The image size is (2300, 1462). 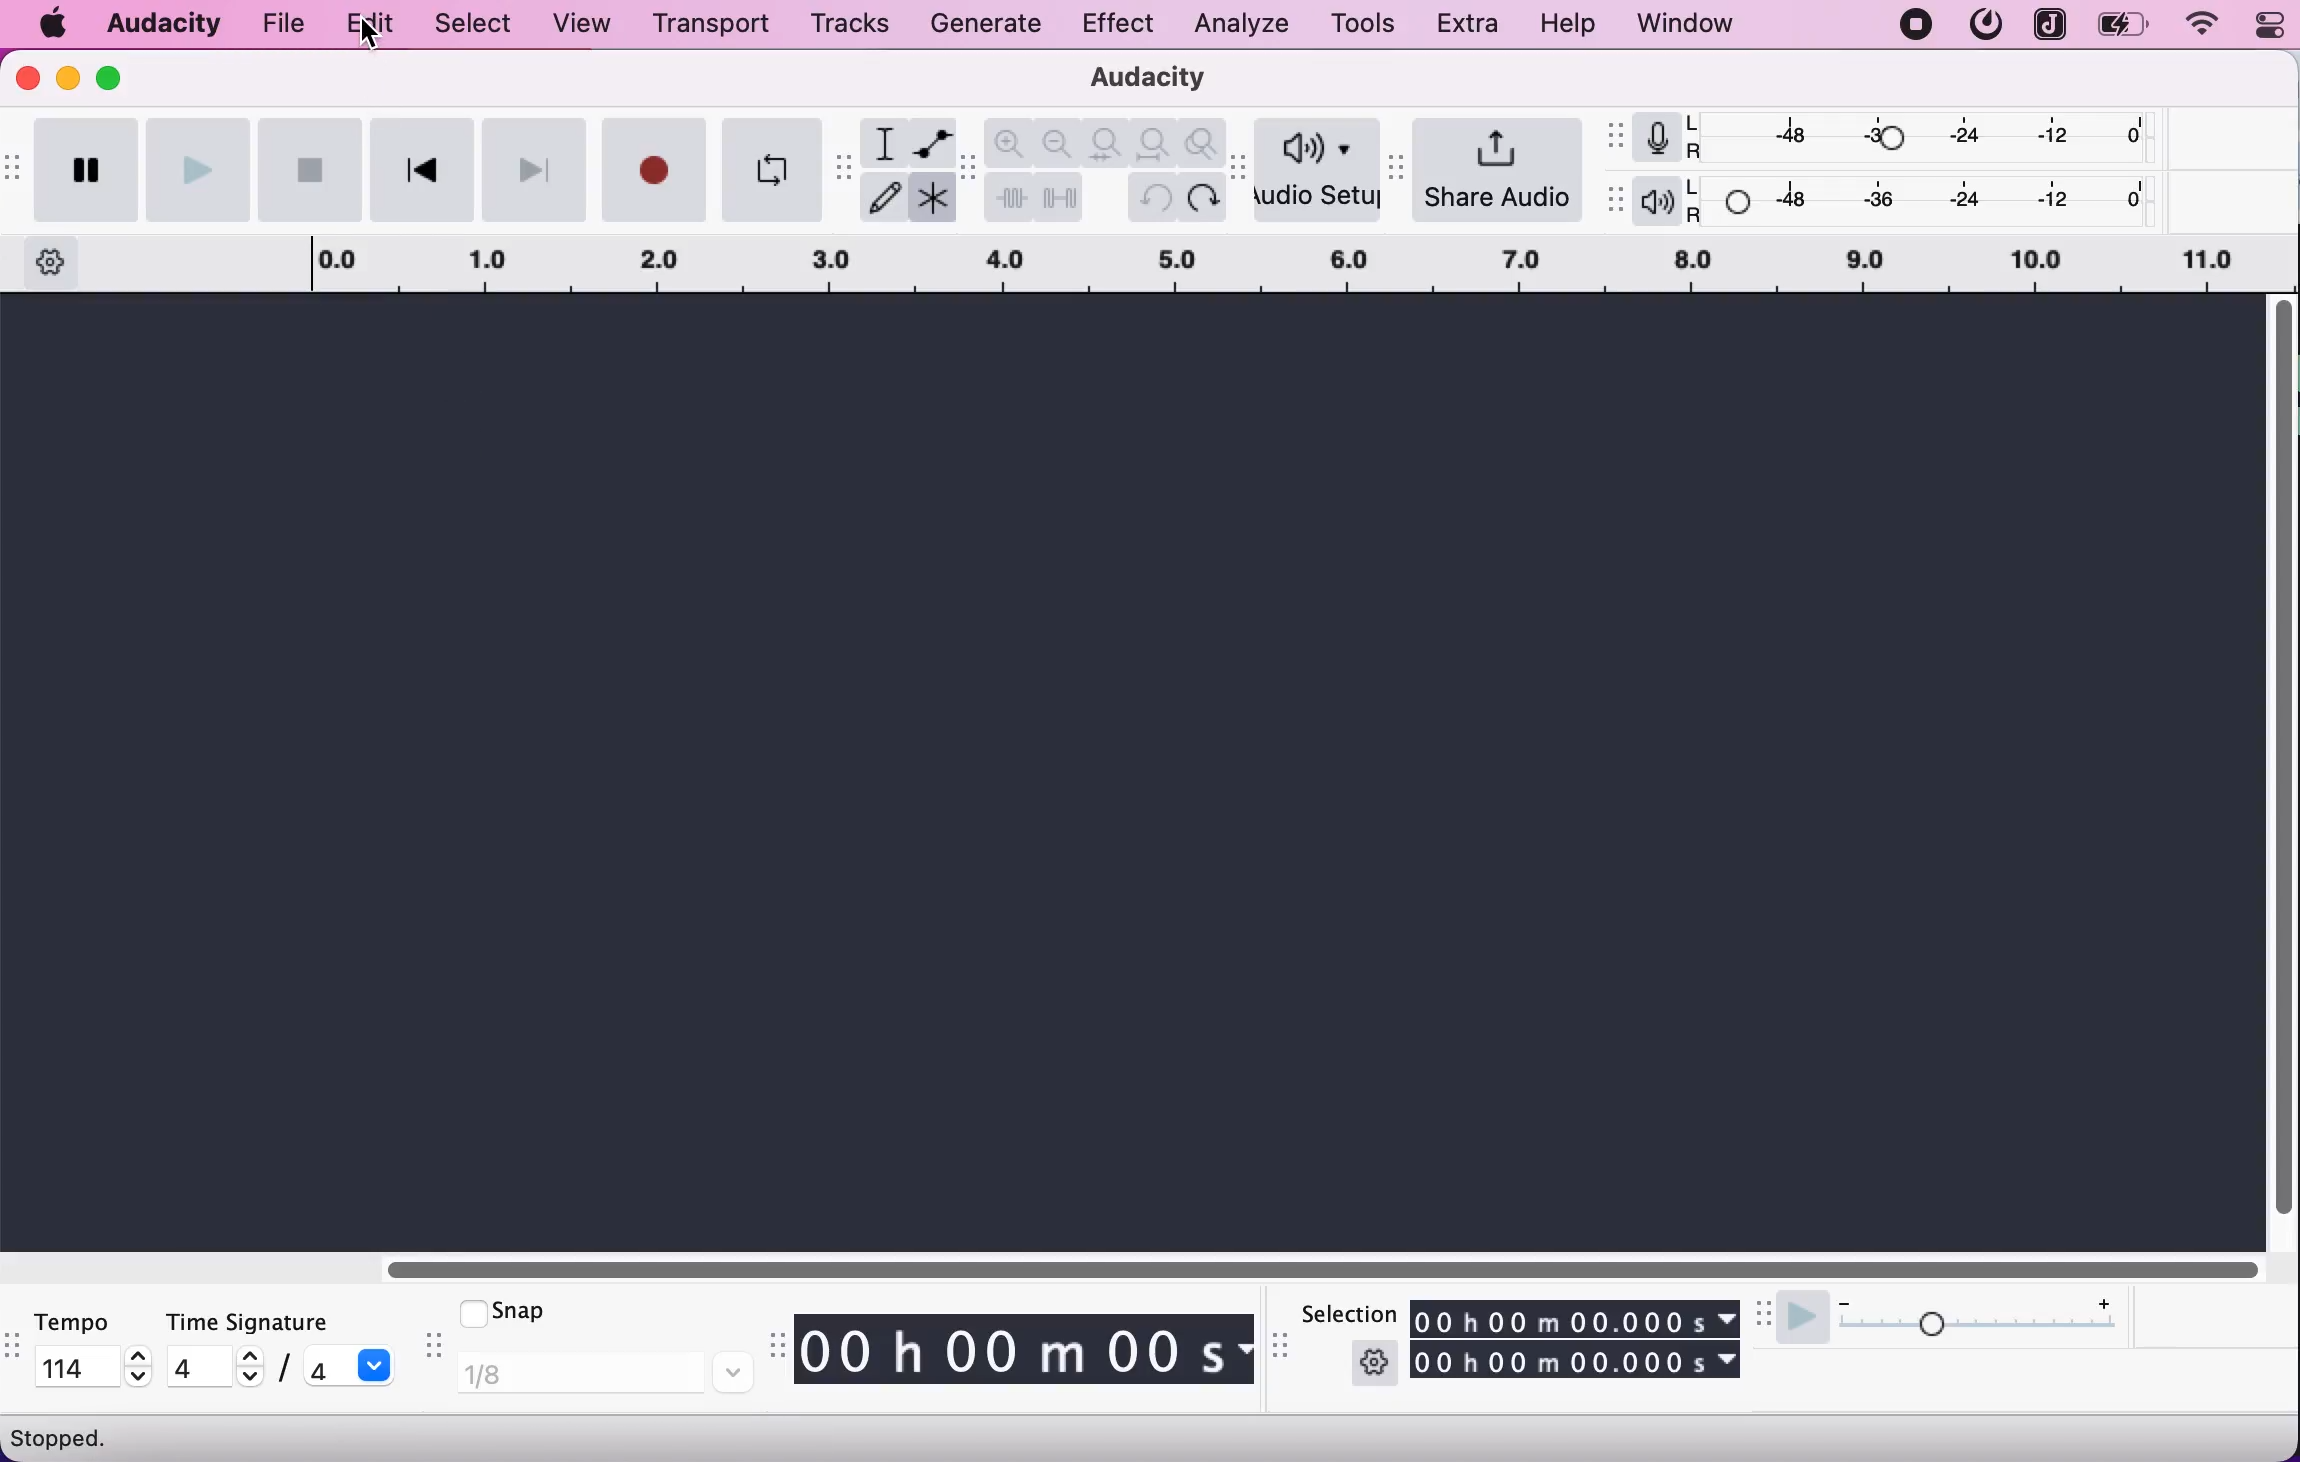 What do you see at coordinates (1138, 80) in the screenshot?
I see `audacity` at bounding box center [1138, 80].